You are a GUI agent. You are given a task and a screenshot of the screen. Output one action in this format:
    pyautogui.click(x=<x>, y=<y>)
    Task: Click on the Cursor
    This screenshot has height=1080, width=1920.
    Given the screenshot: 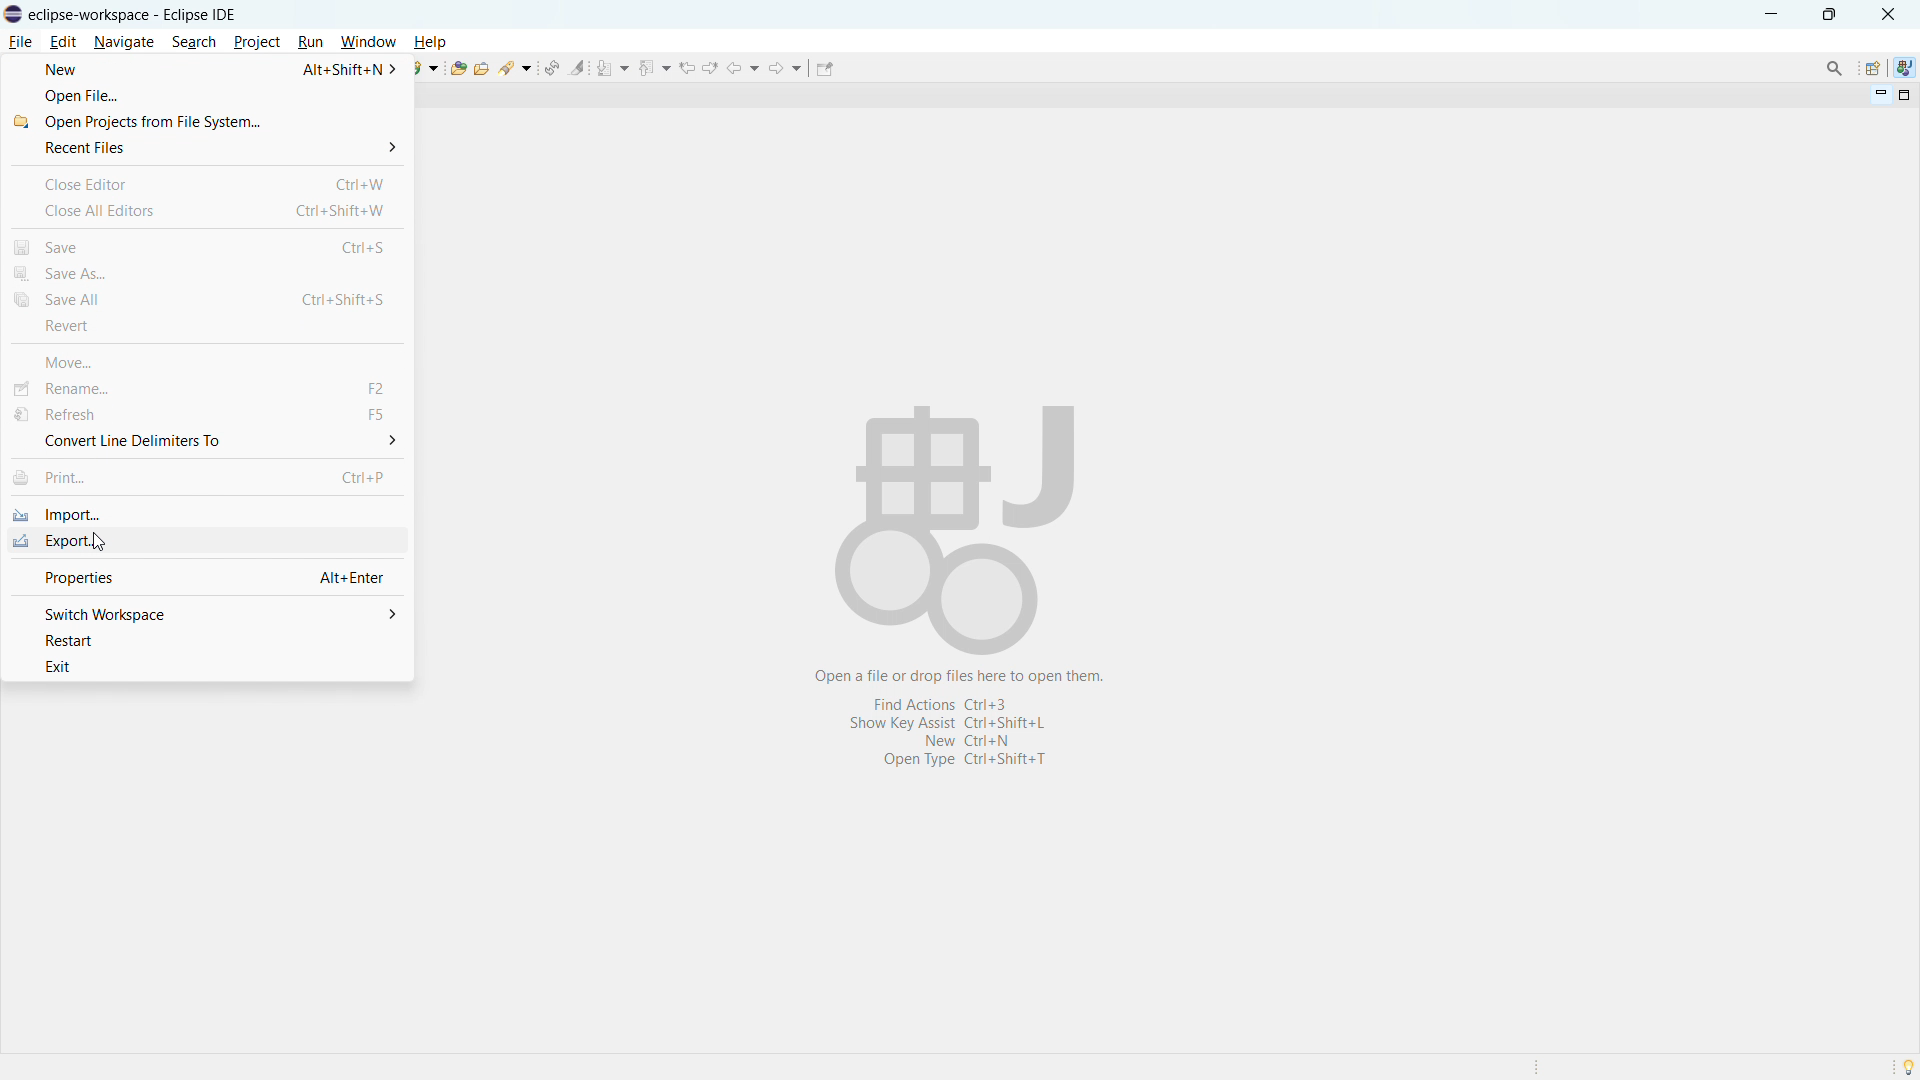 What is the action you would take?
    pyautogui.click(x=104, y=538)
    